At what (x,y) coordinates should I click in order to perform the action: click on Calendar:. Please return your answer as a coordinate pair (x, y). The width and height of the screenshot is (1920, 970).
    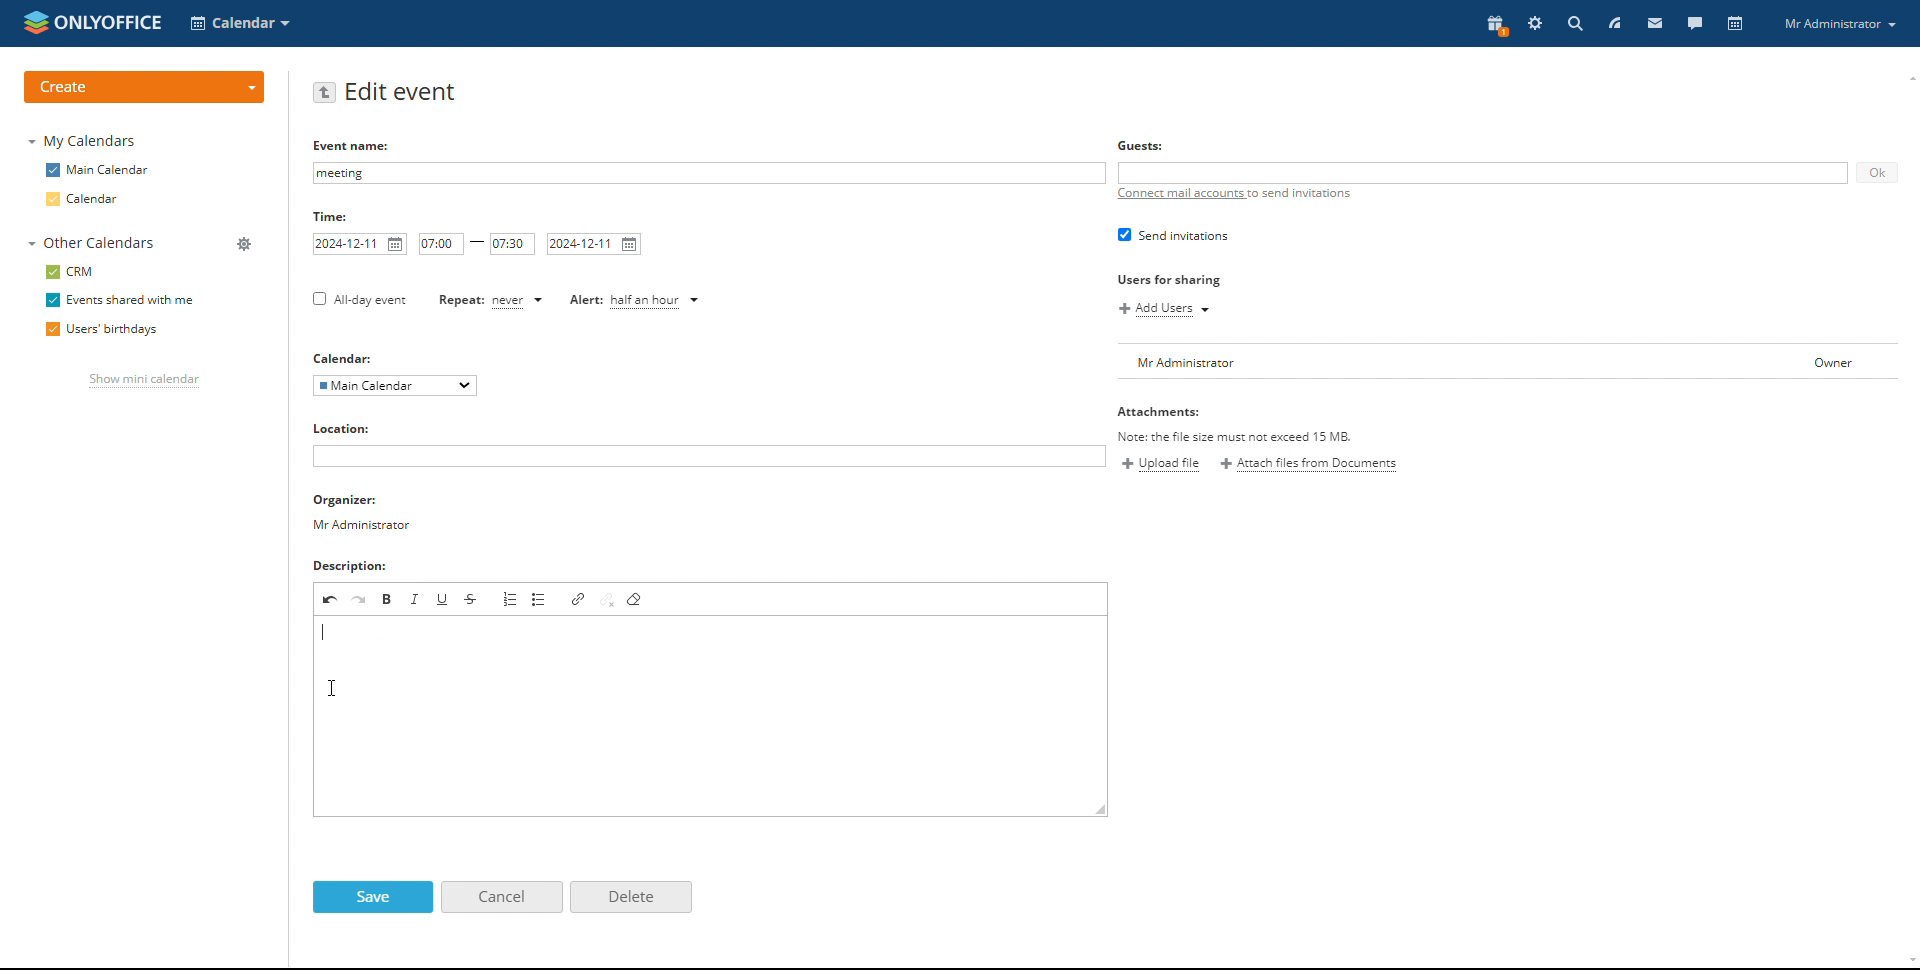
    Looking at the image, I should click on (343, 358).